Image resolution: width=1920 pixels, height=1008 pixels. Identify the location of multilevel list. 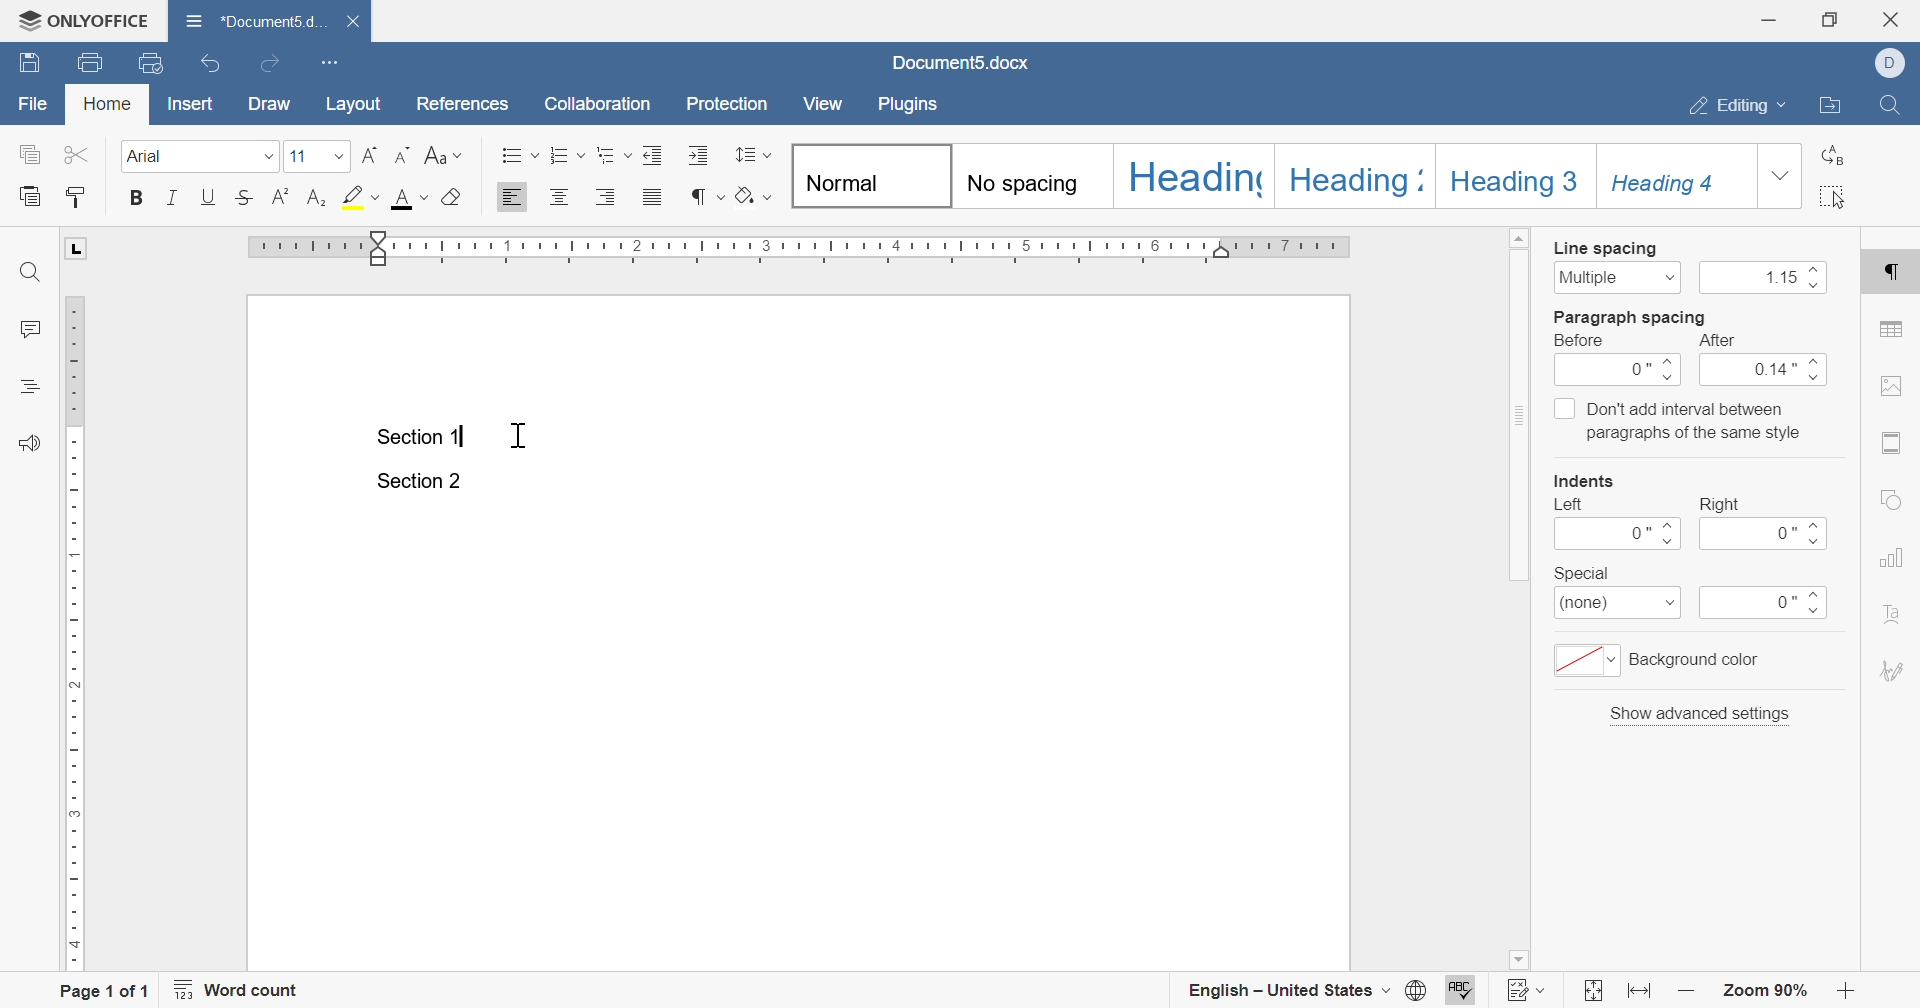
(612, 155).